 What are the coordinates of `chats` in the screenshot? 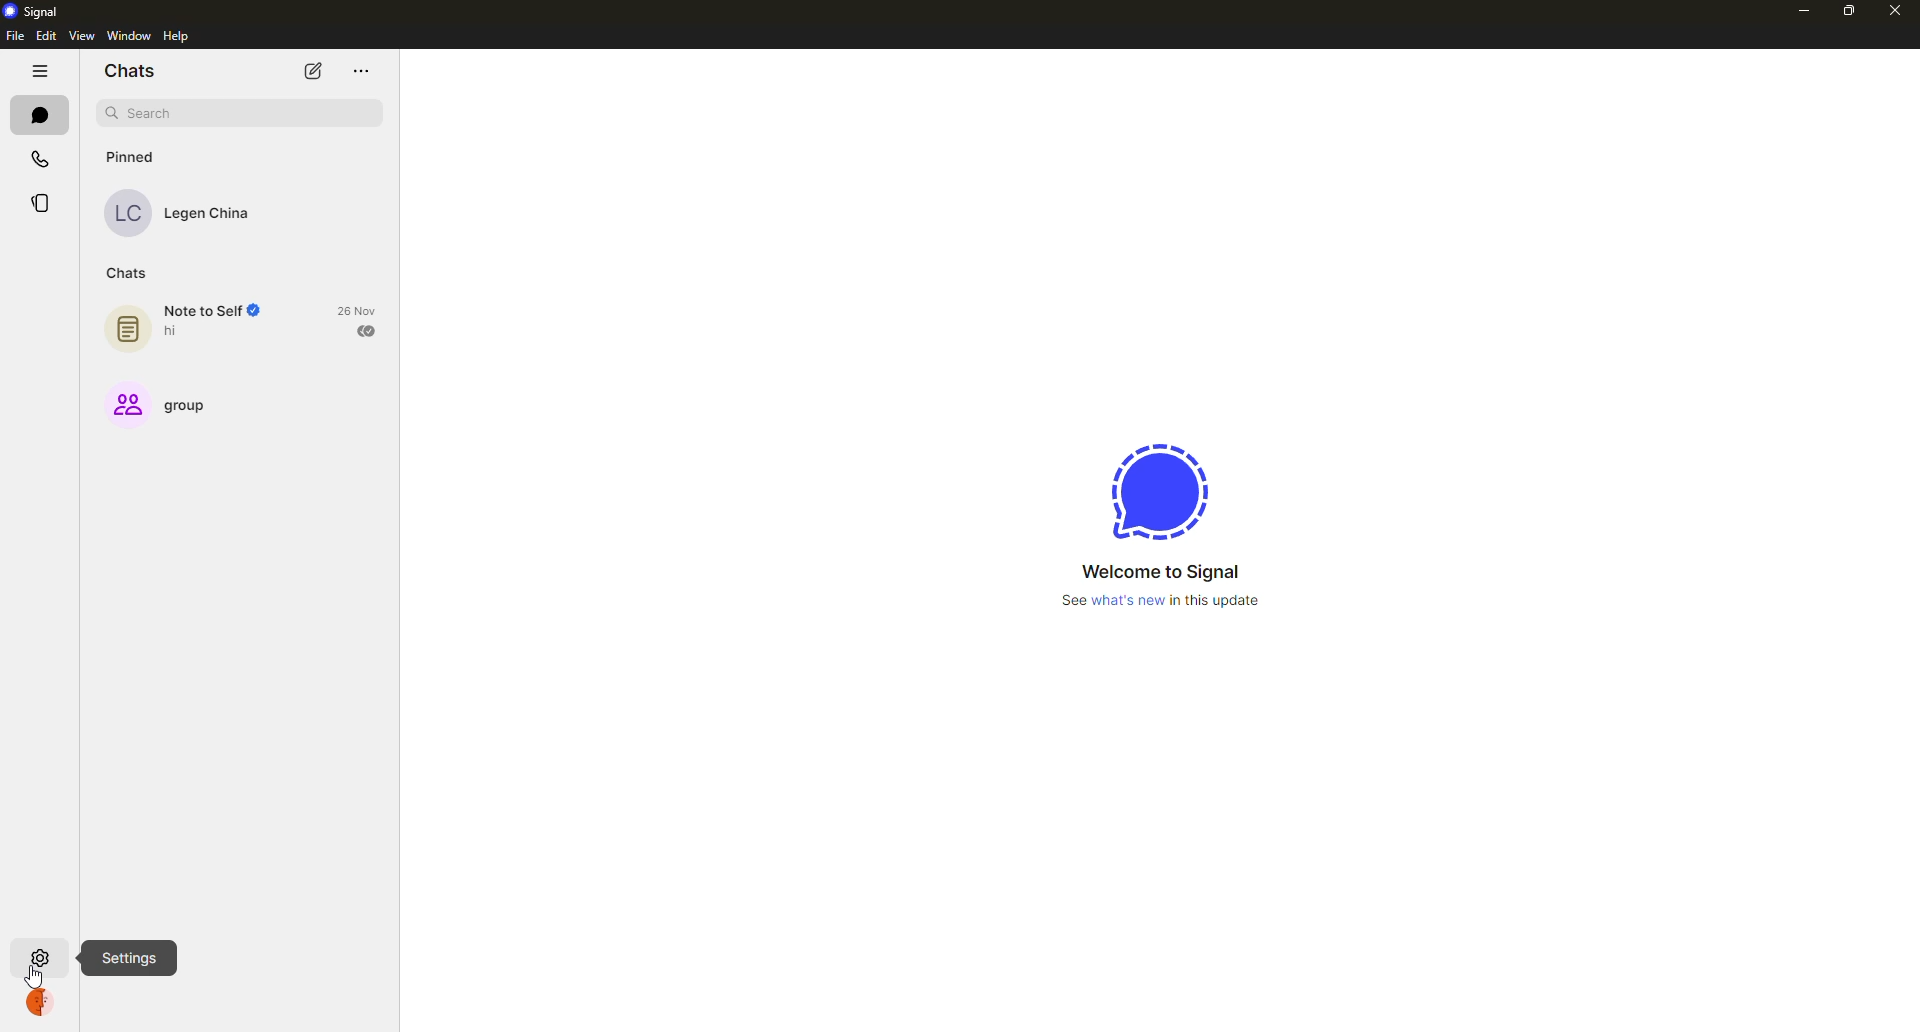 It's located at (132, 73).